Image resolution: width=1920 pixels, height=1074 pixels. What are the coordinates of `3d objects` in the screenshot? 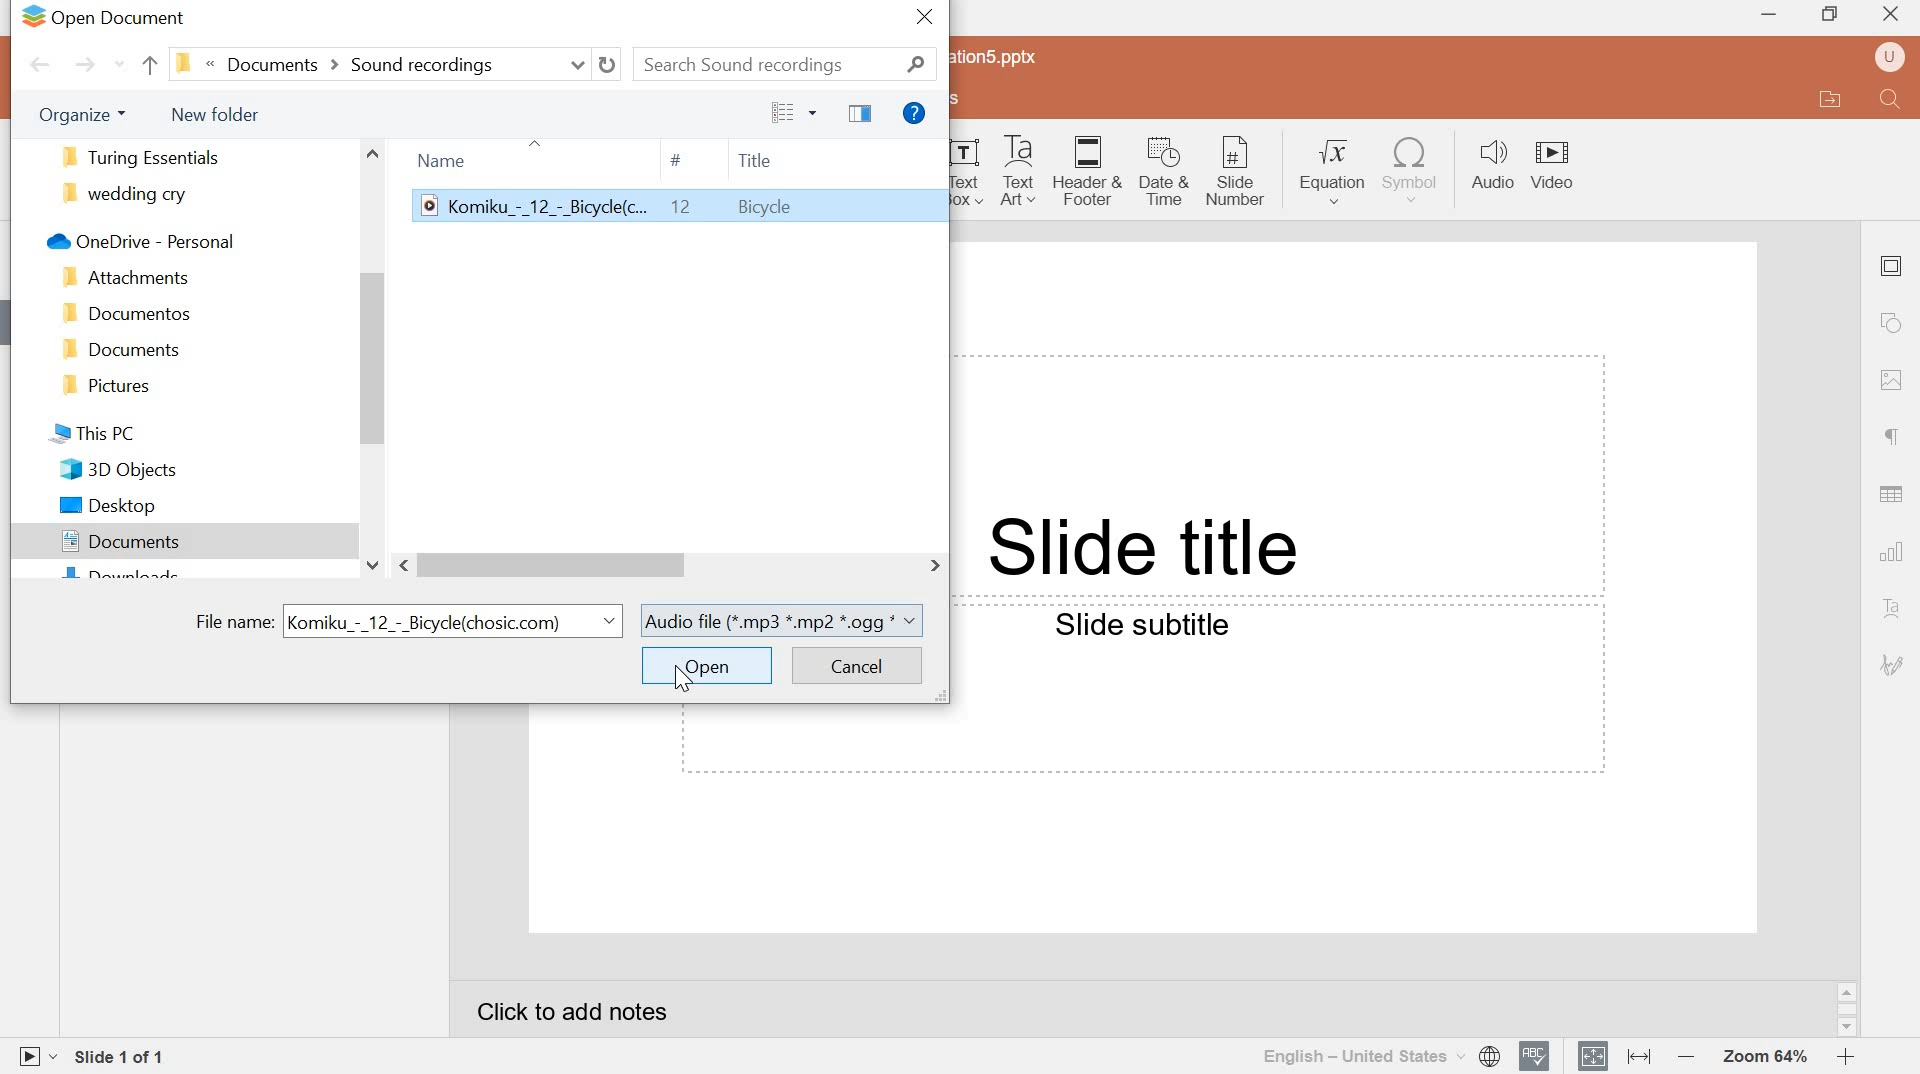 It's located at (117, 470).